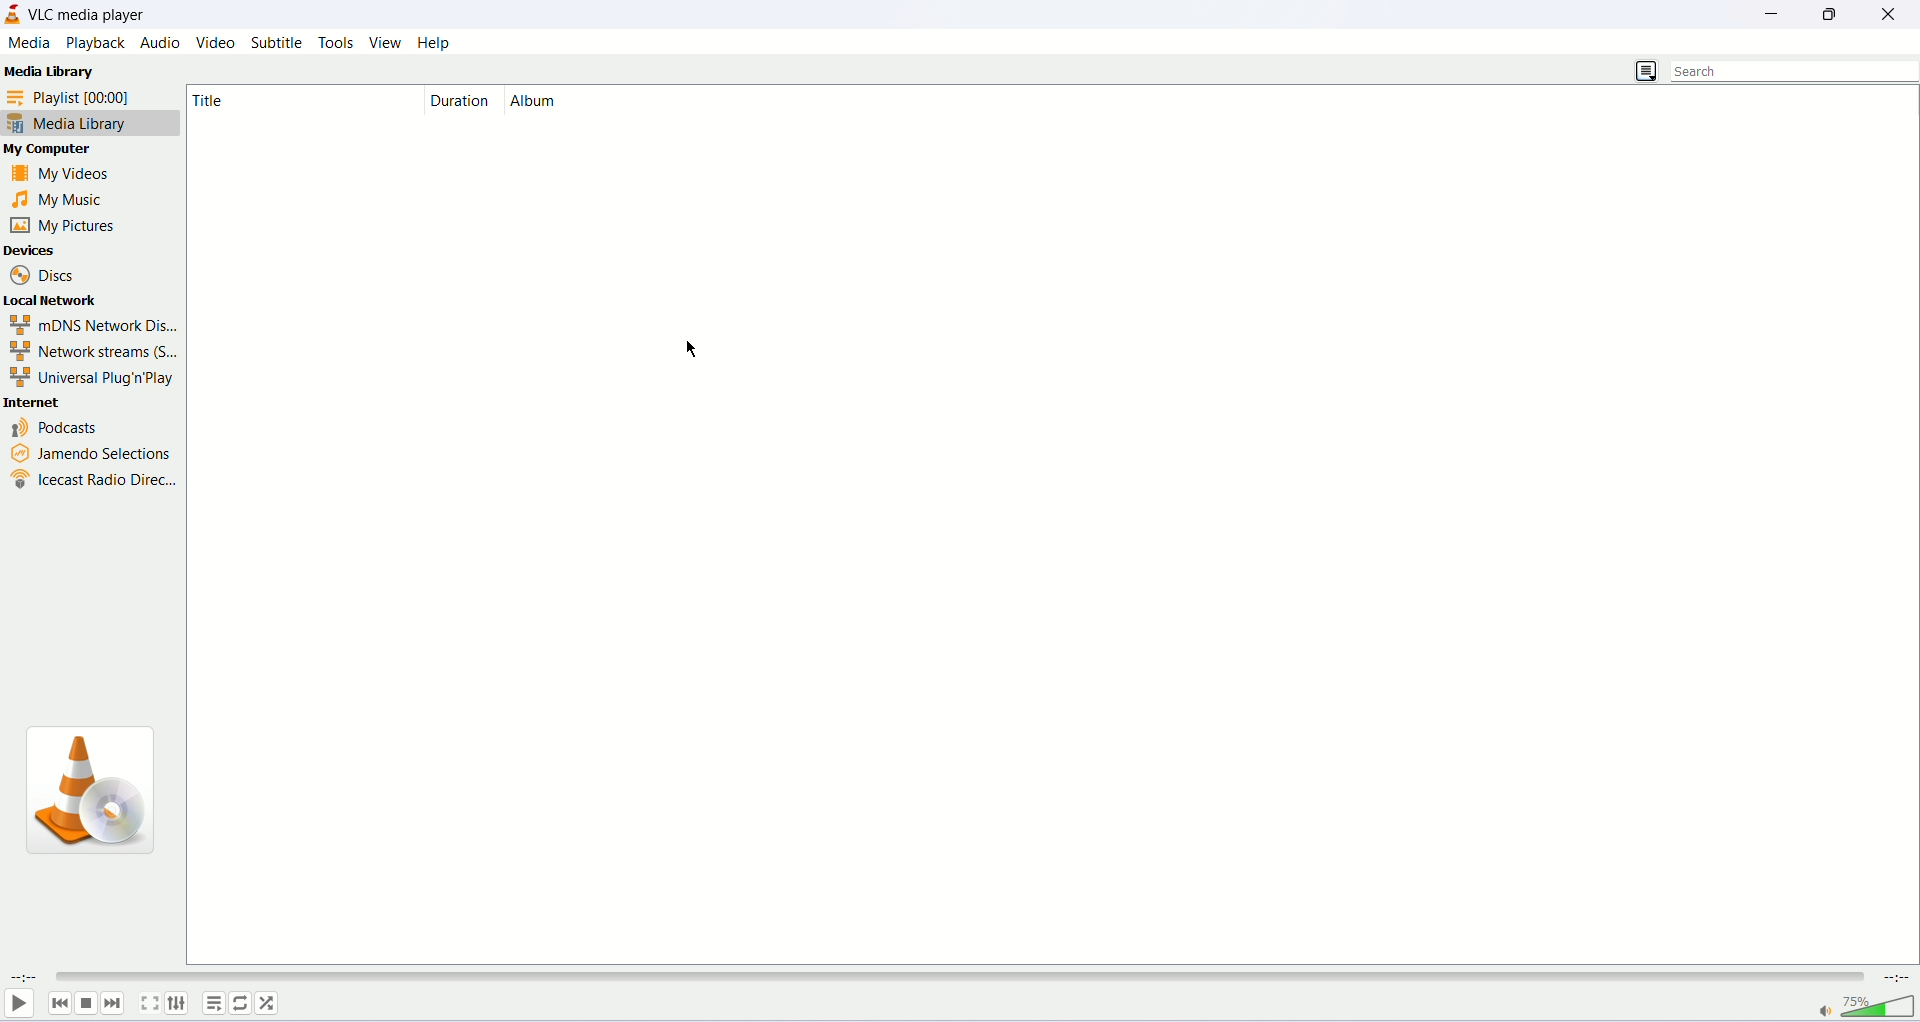 The height and width of the screenshot is (1022, 1920). I want to click on my computer, so click(52, 149).